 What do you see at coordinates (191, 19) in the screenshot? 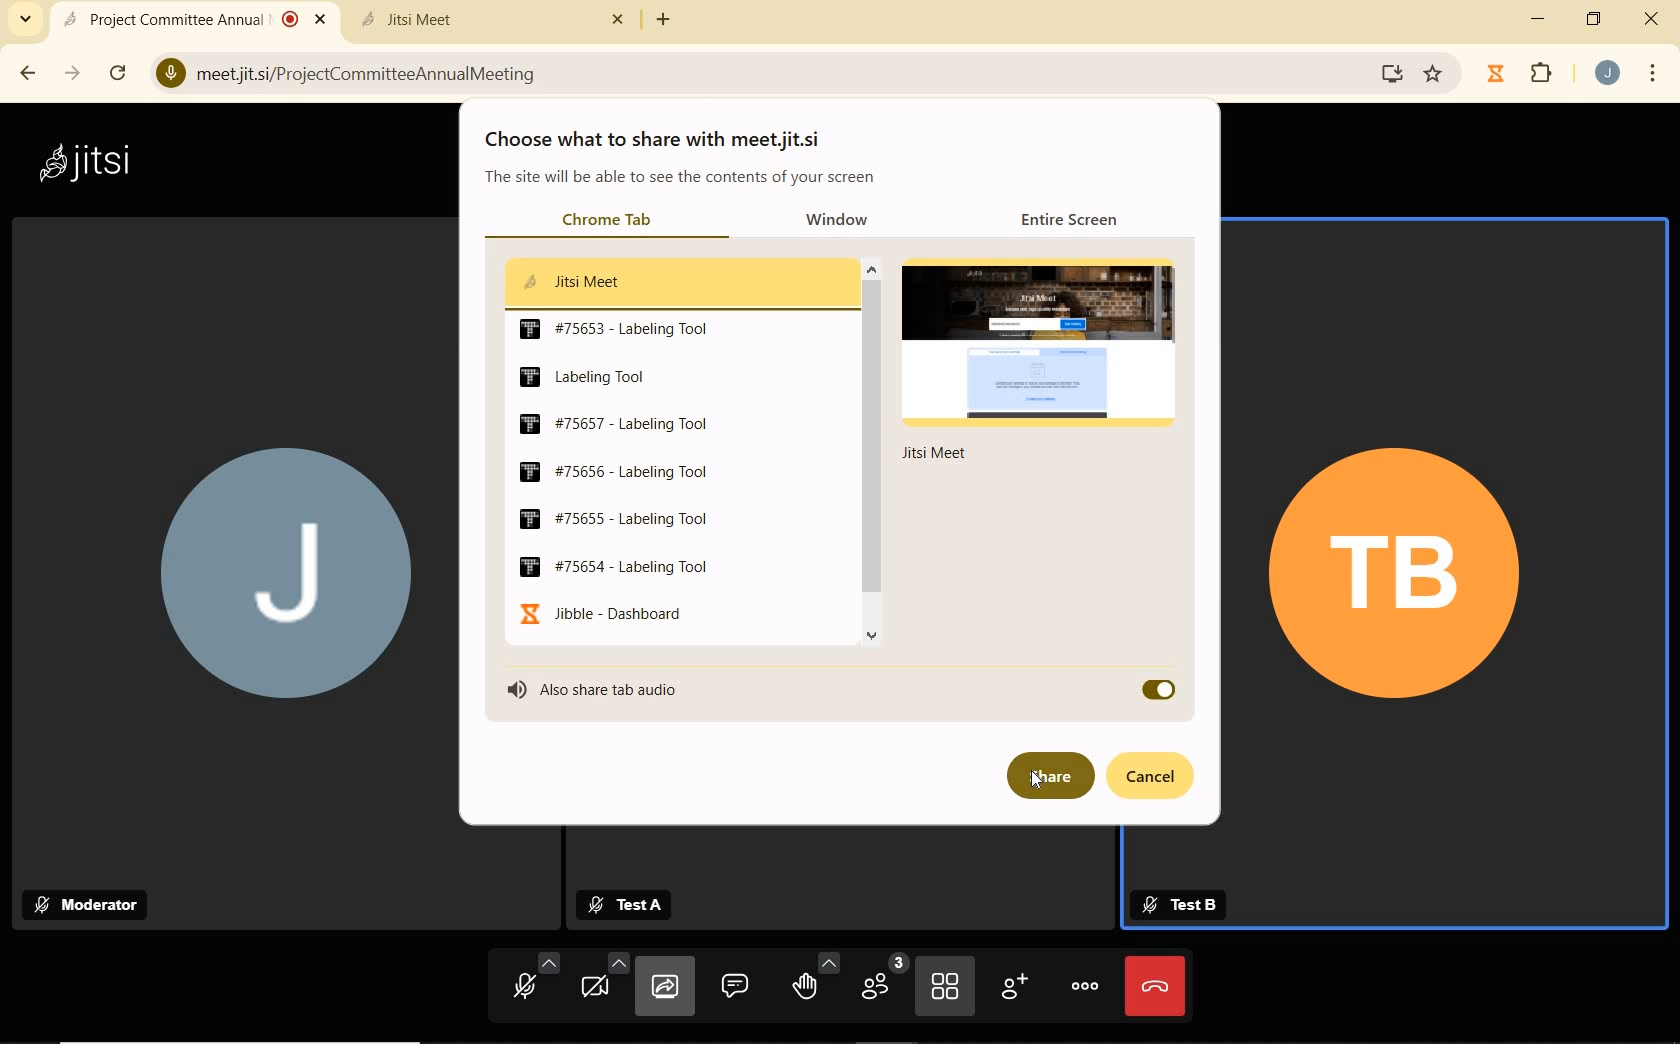
I see `Project Committee Annual` at bounding box center [191, 19].